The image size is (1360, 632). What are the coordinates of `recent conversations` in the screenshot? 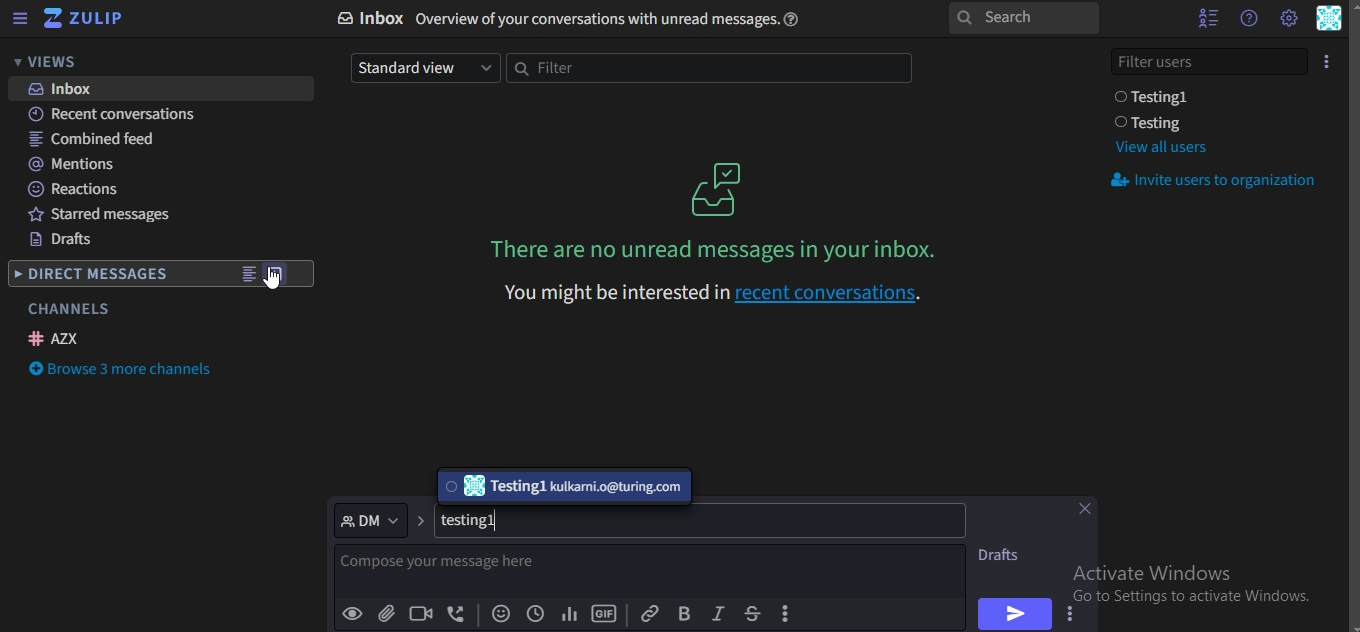 It's located at (125, 116).